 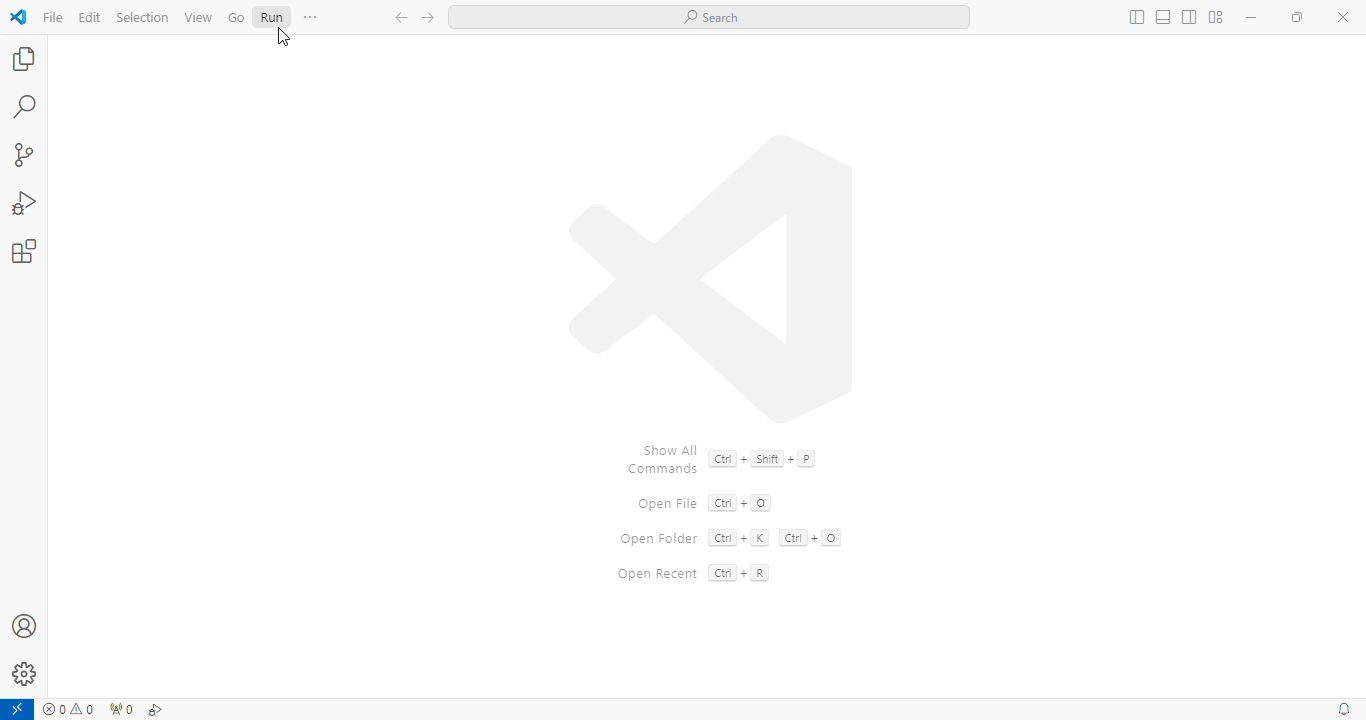 I want to click on logo, so click(x=19, y=17).